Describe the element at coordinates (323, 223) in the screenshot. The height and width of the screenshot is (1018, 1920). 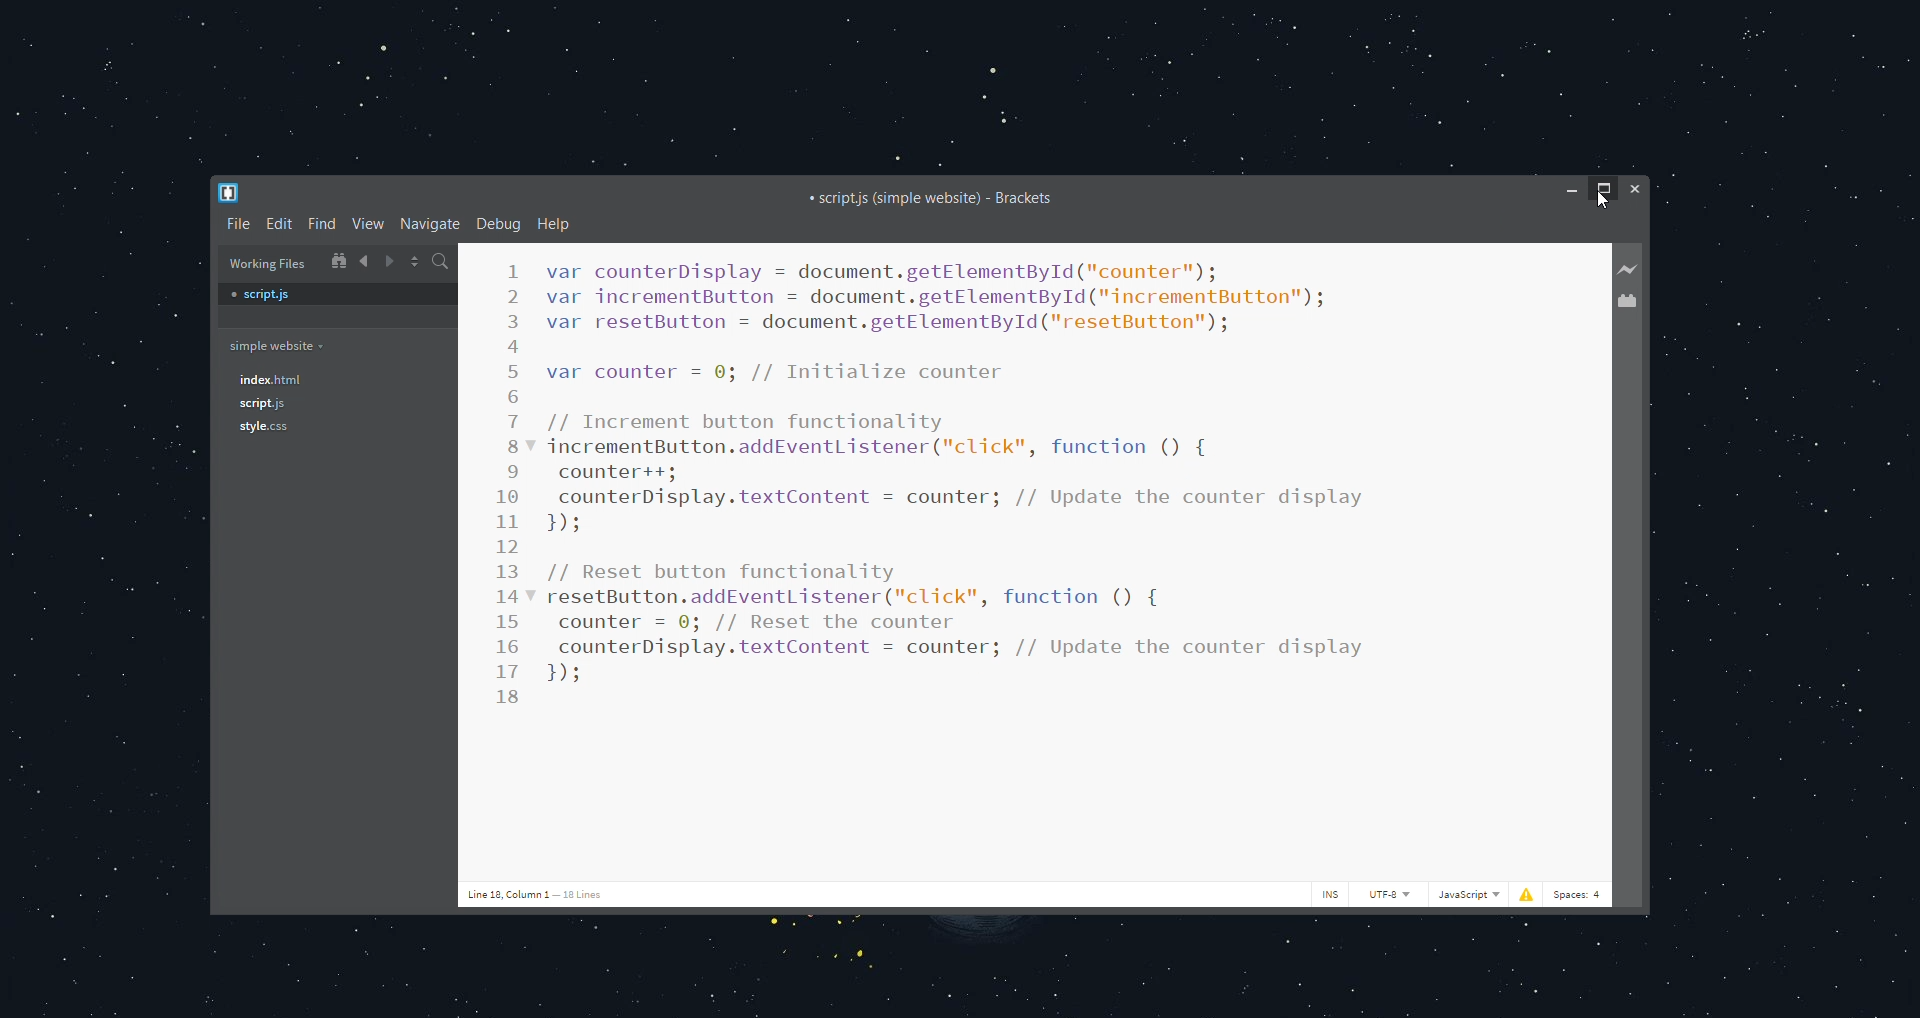
I see `find` at that location.